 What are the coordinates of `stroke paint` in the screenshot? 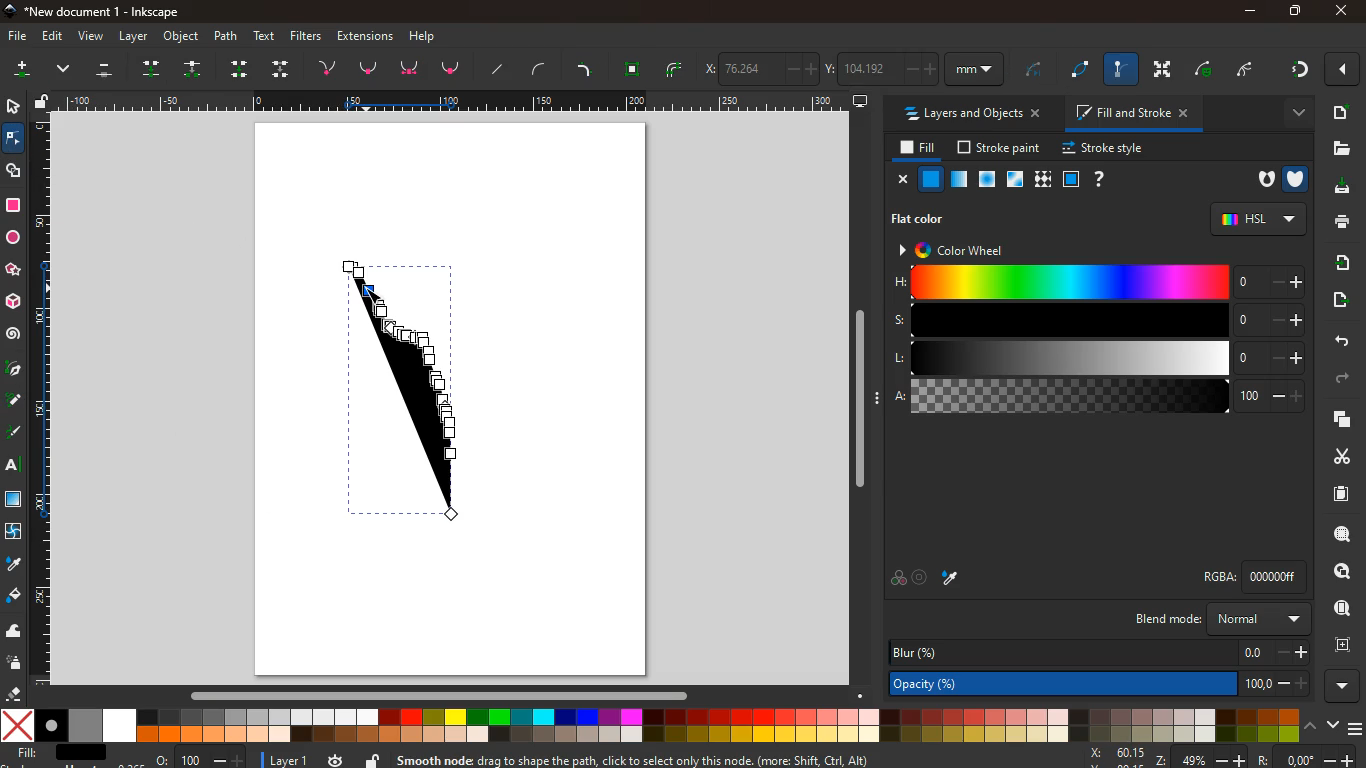 It's located at (1001, 147).